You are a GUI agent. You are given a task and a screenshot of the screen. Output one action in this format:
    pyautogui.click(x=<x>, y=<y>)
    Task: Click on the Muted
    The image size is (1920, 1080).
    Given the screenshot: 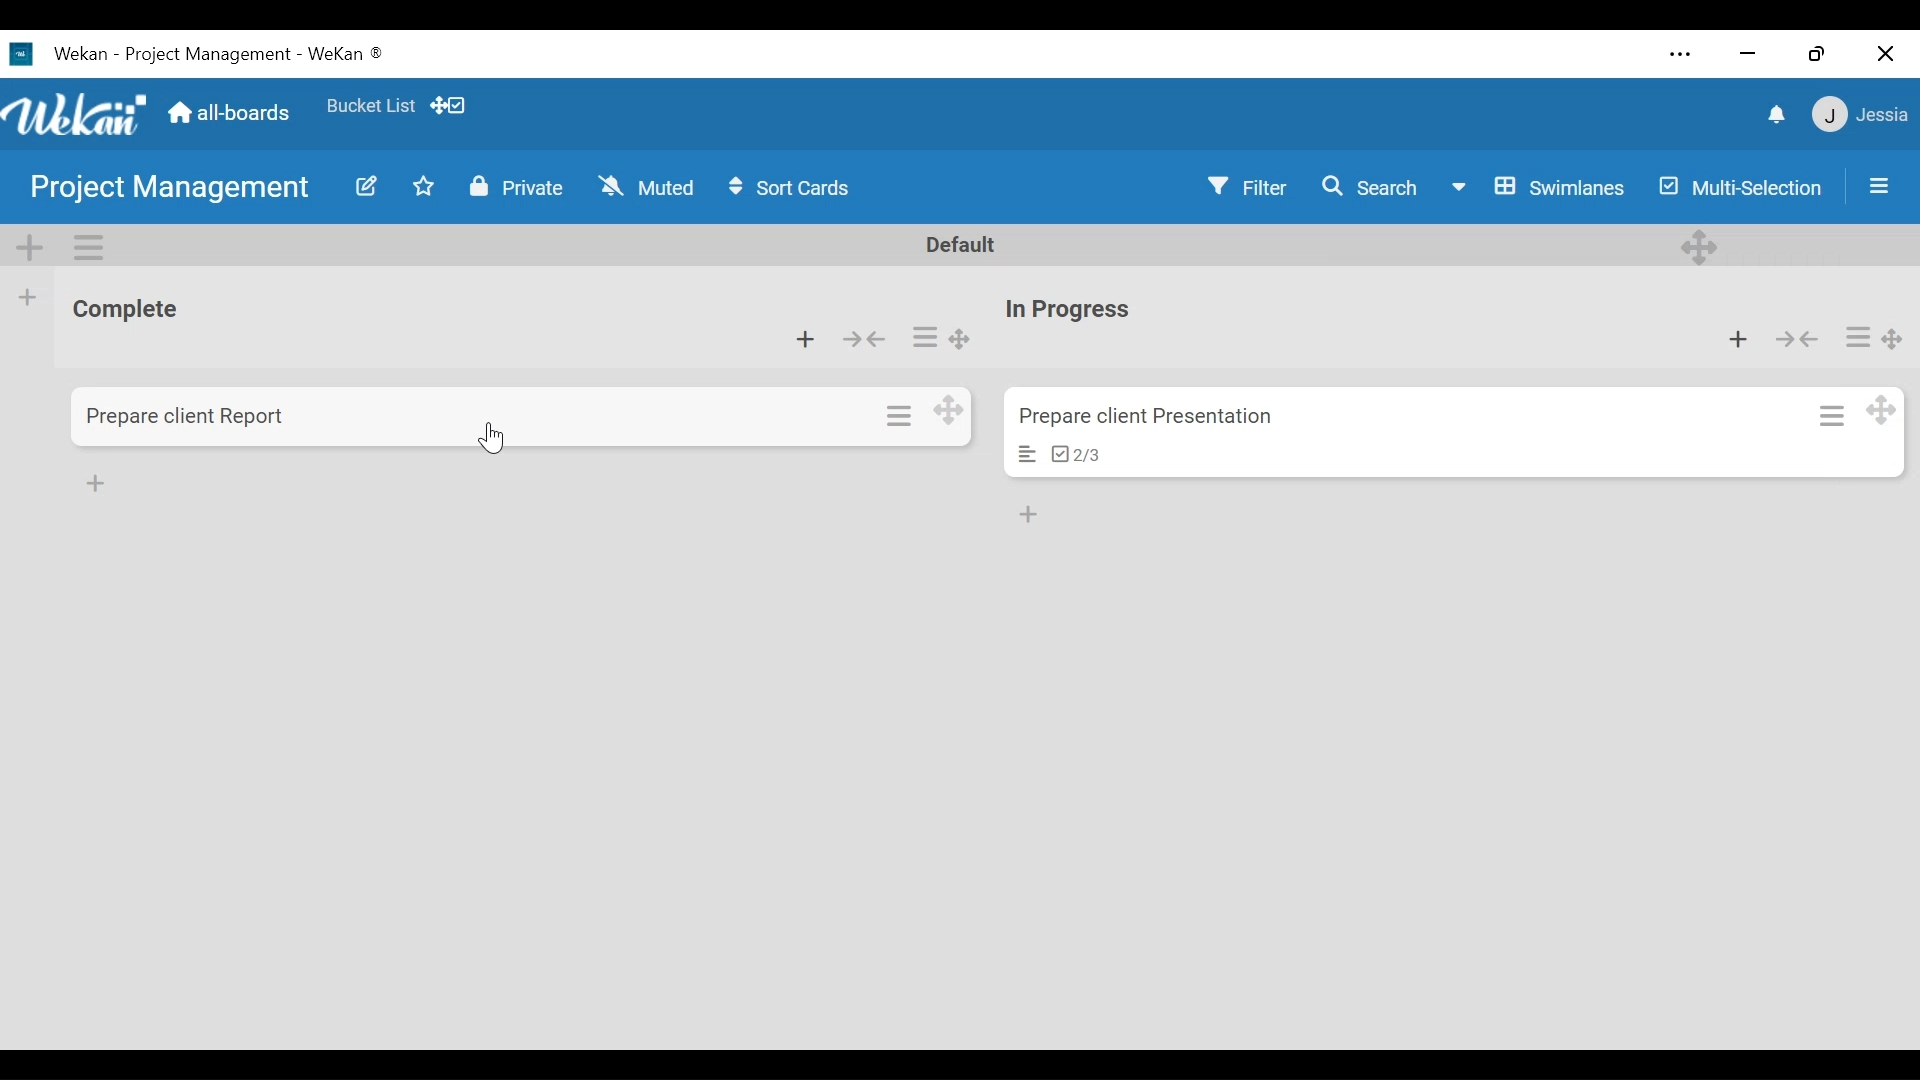 What is the action you would take?
    pyautogui.click(x=646, y=187)
    